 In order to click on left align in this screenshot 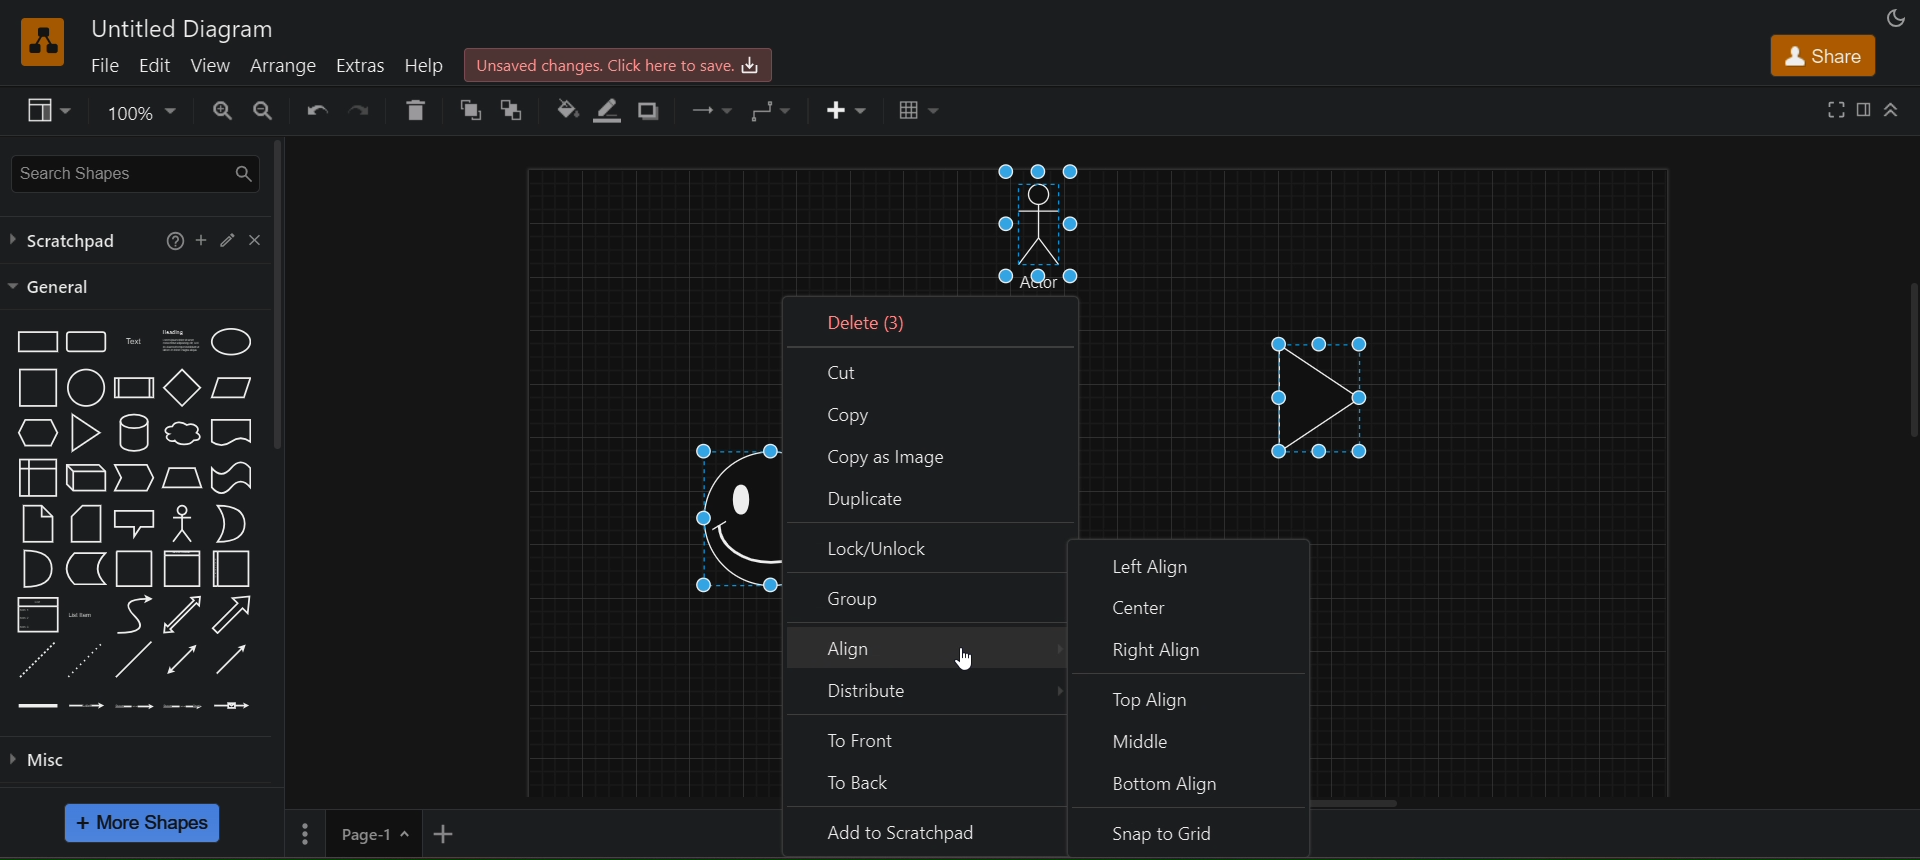, I will do `click(1190, 557)`.